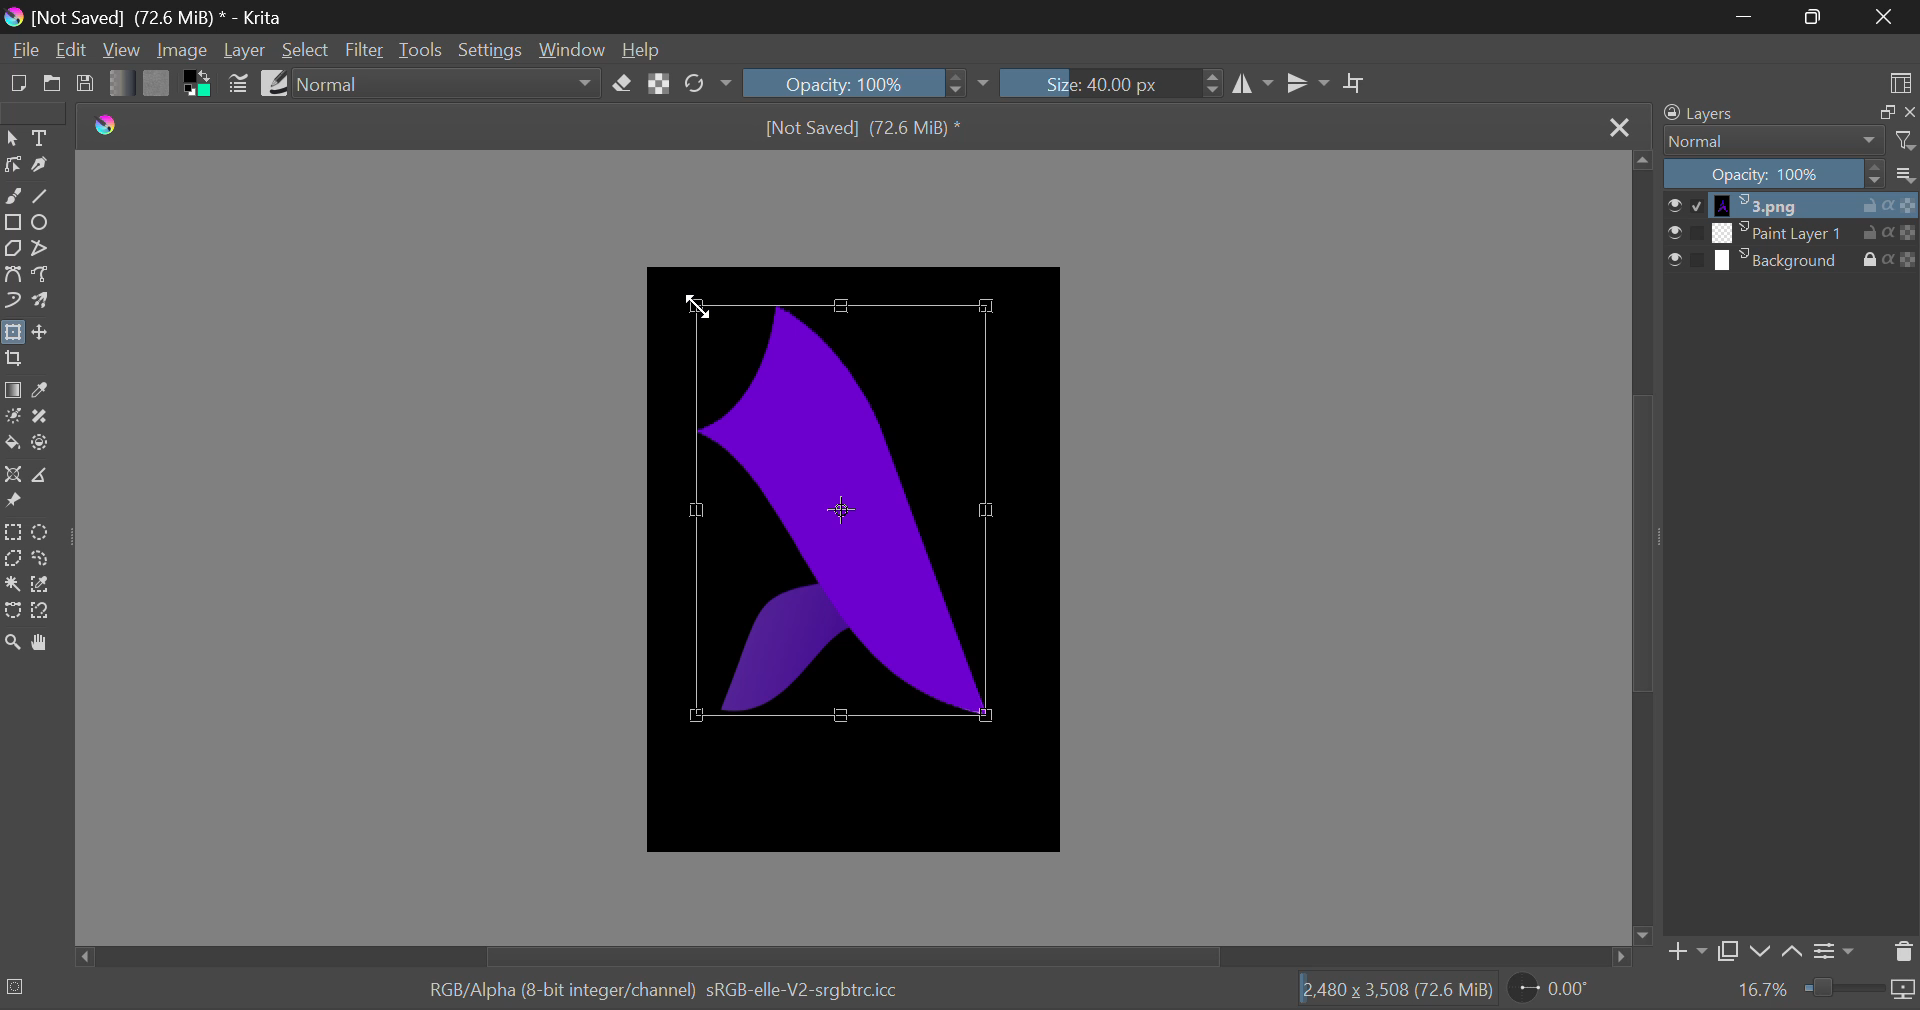 The height and width of the screenshot is (1010, 1920). What do you see at coordinates (74, 50) in the screenshot?
I see `Edit` at bounding box center [74, 50].